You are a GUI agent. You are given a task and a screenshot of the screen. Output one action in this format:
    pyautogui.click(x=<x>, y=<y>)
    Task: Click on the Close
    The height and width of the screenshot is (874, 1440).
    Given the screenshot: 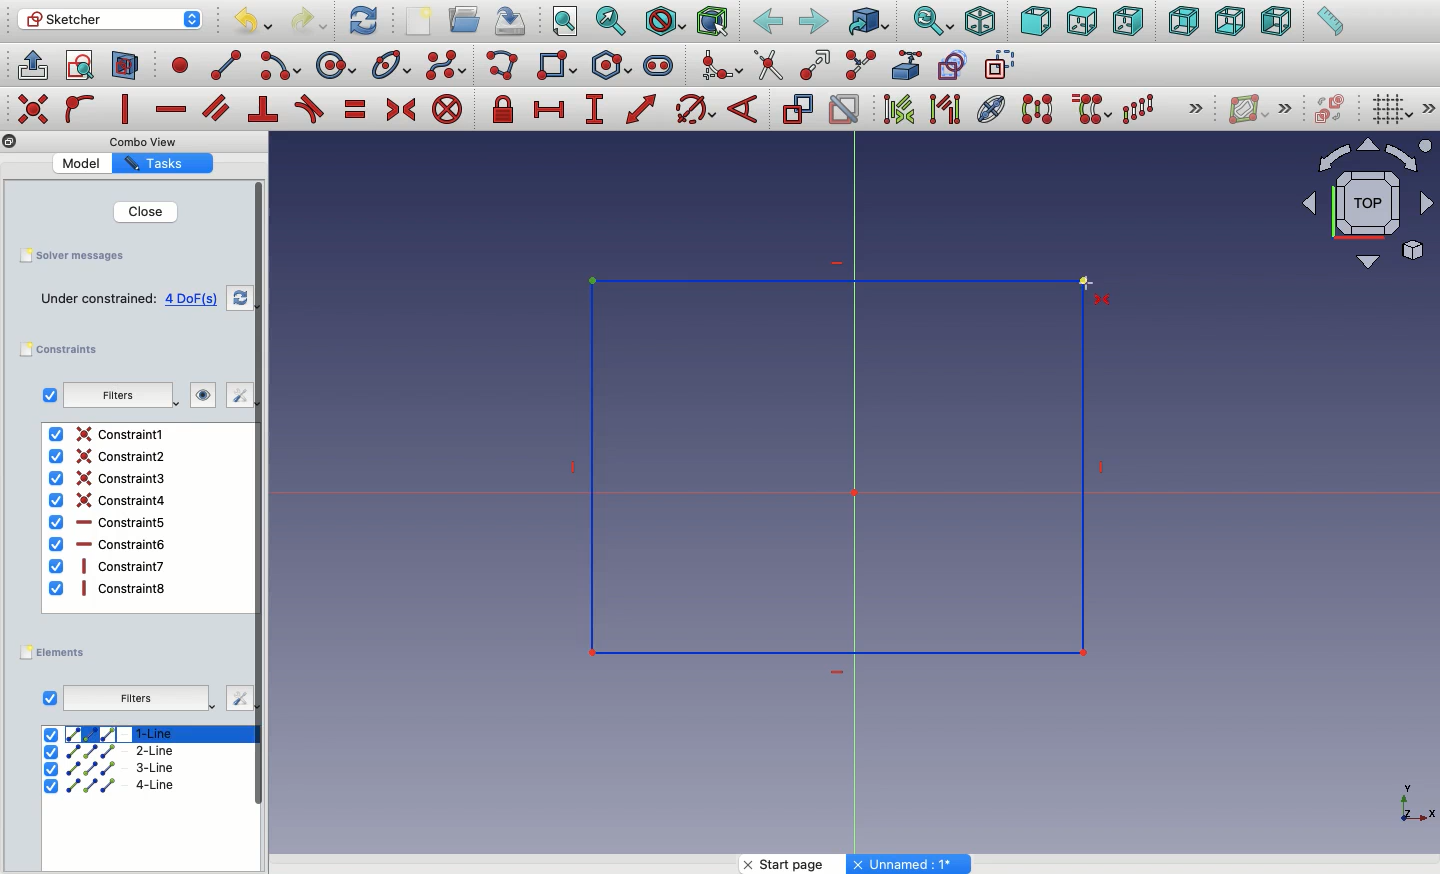 What is the action you would take?
    pyautogui.click(x=133, y=211)
    